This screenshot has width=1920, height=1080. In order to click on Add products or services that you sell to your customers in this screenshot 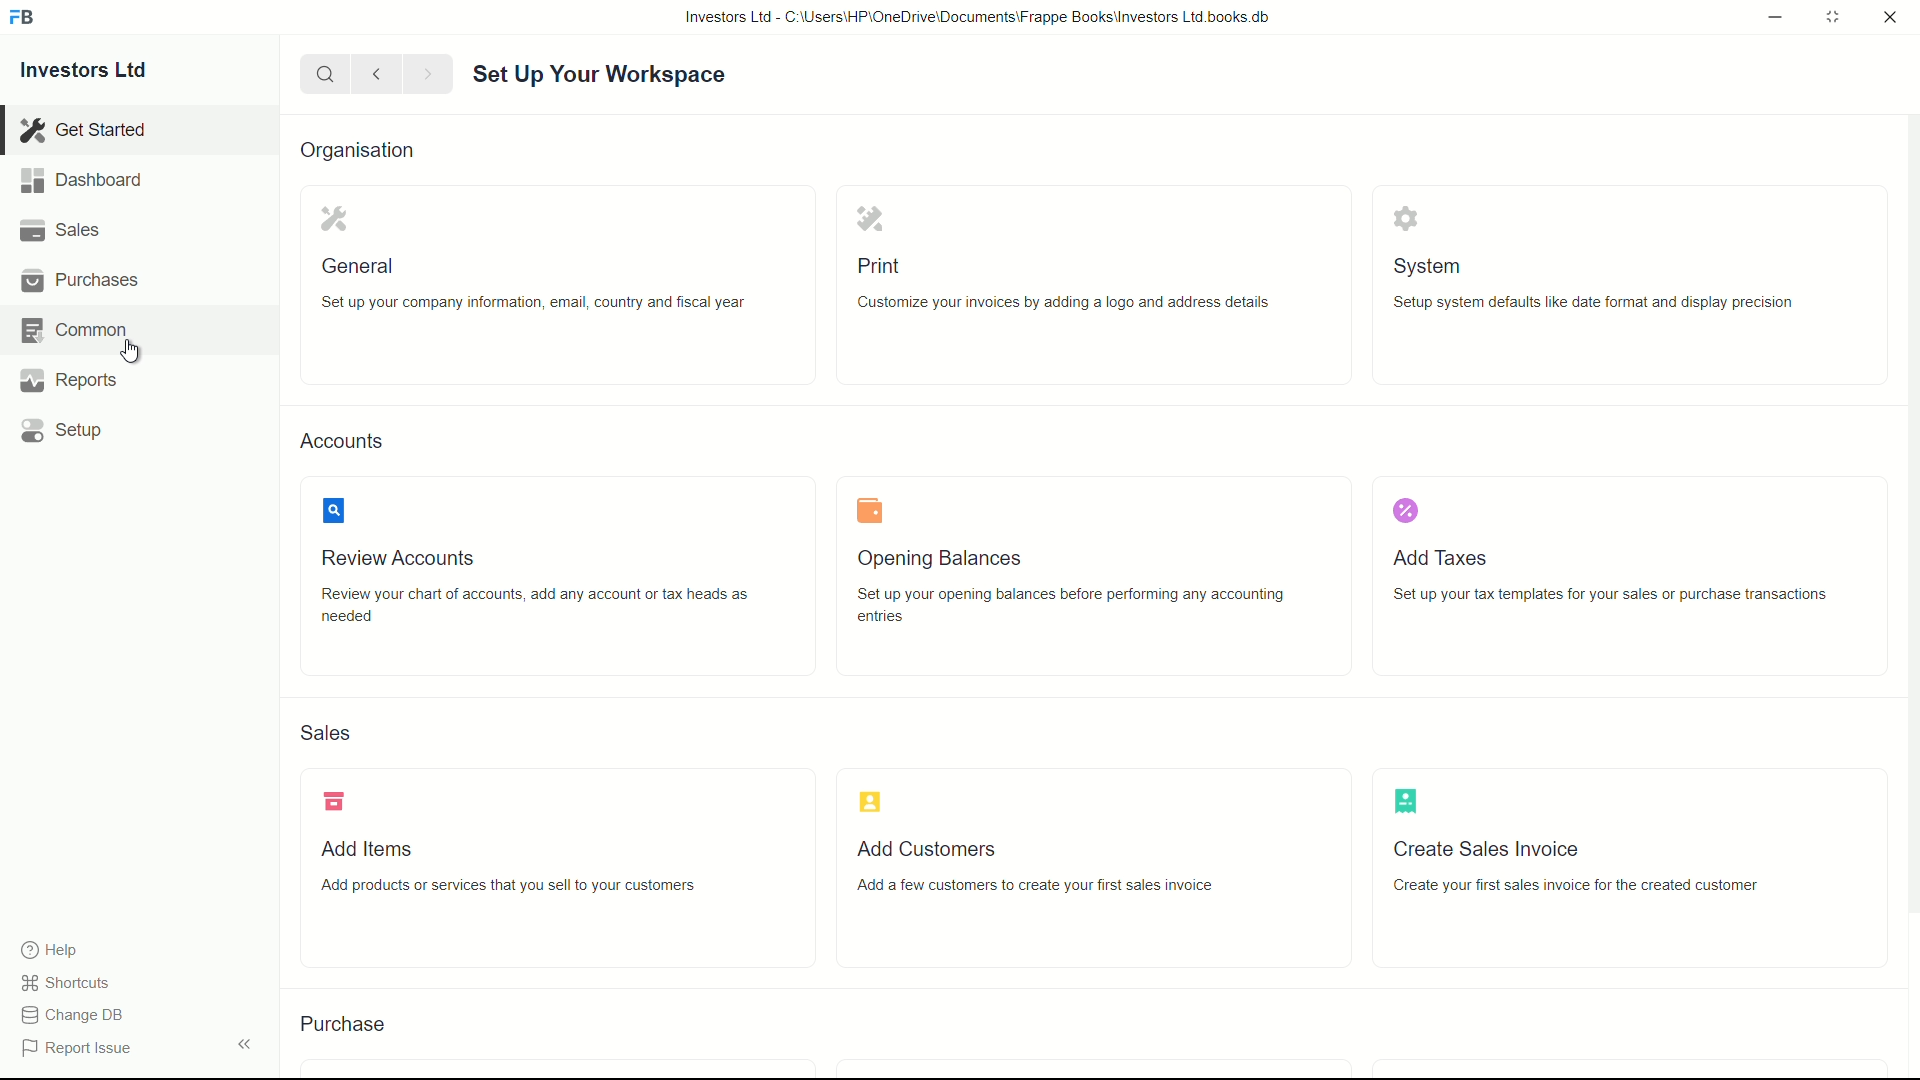, I will do `click(561, 890)`.